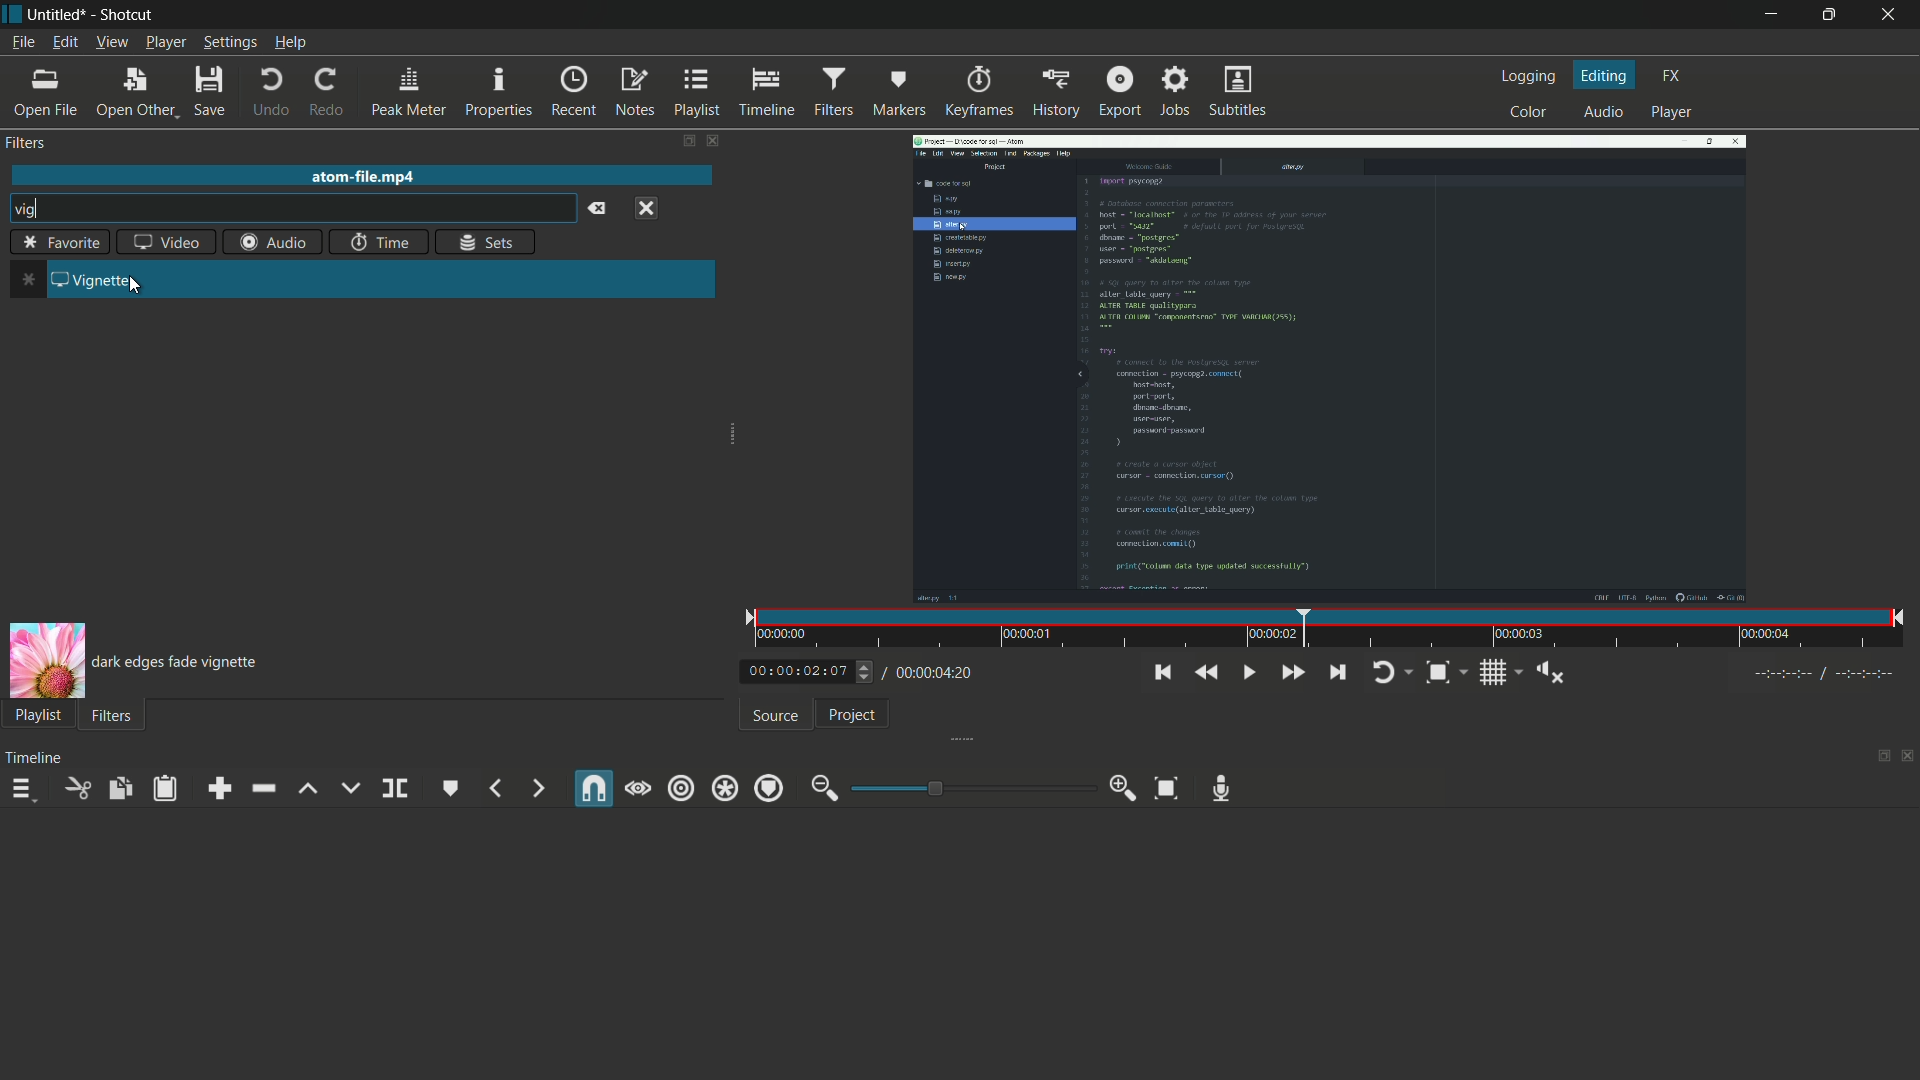 This screenshot has width=1920, height=1080. I want to click on filters, so click(111, 715).